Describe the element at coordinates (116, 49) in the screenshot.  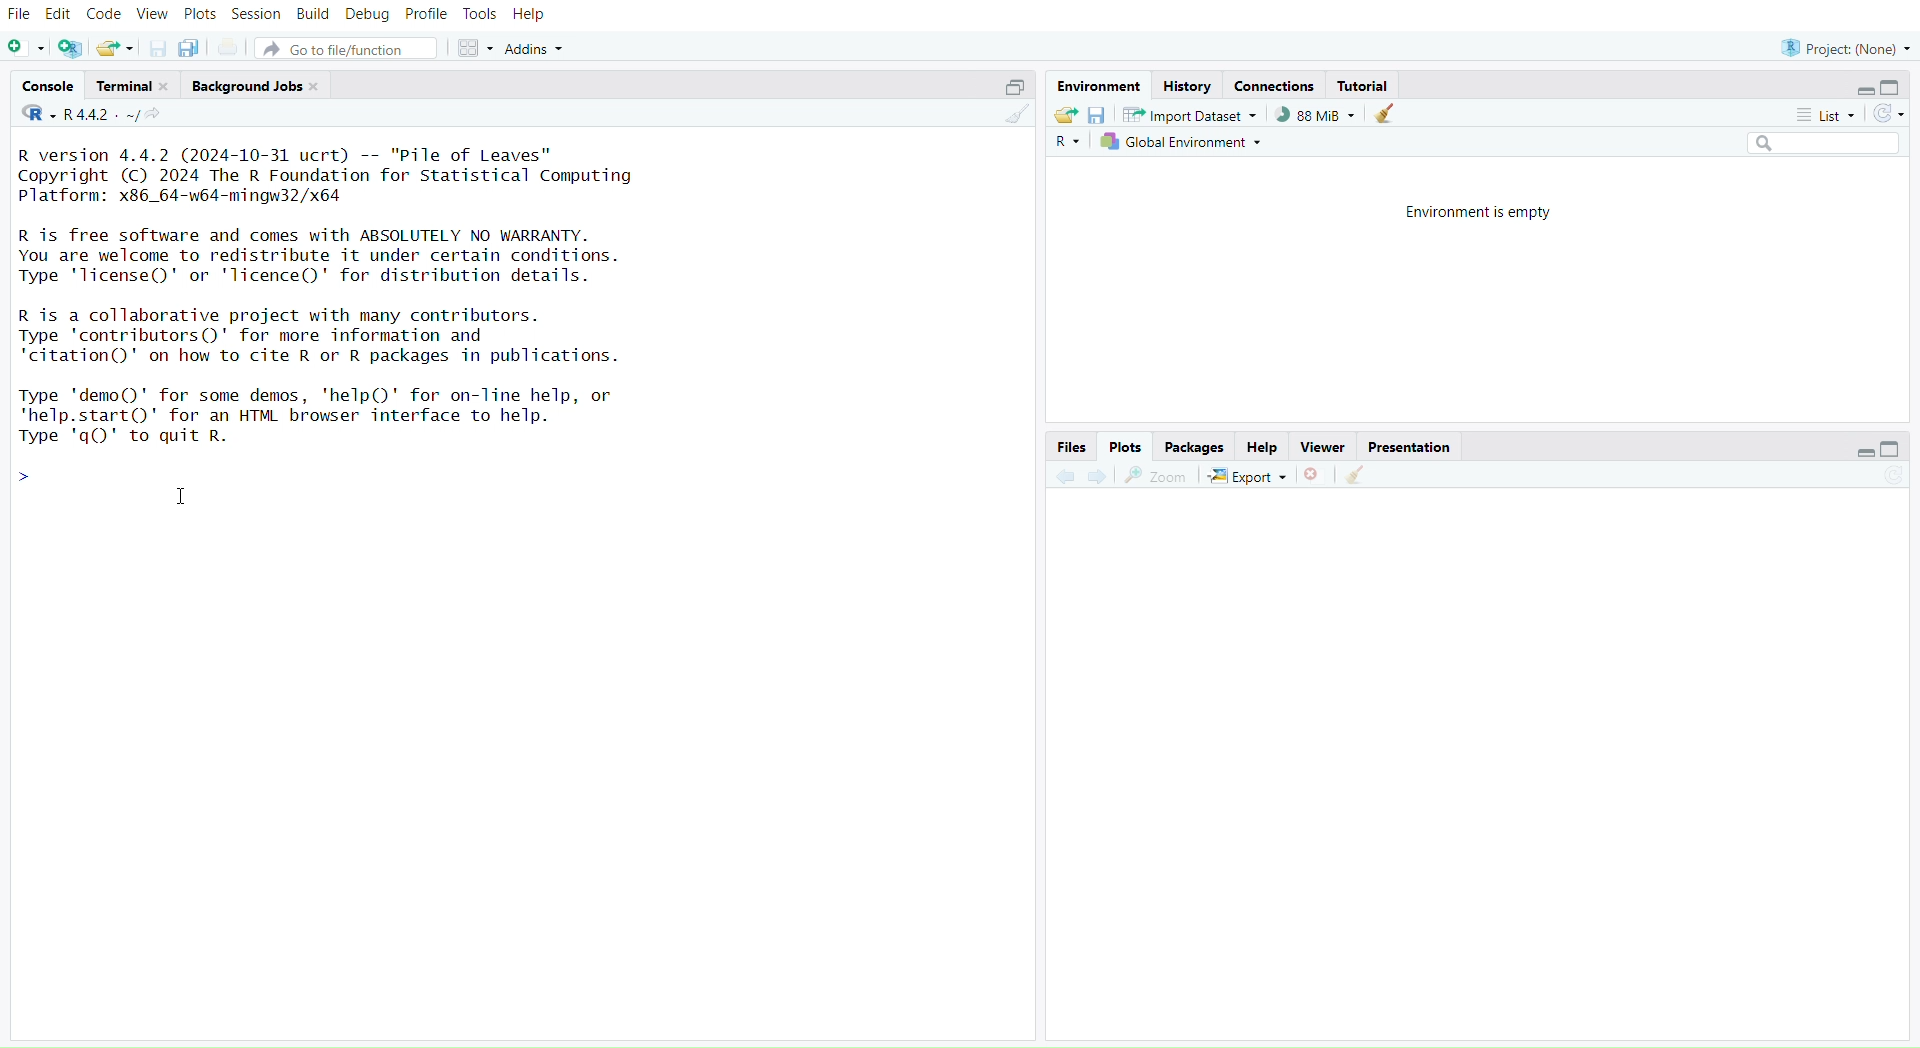
I see `open an existing file` at that location.